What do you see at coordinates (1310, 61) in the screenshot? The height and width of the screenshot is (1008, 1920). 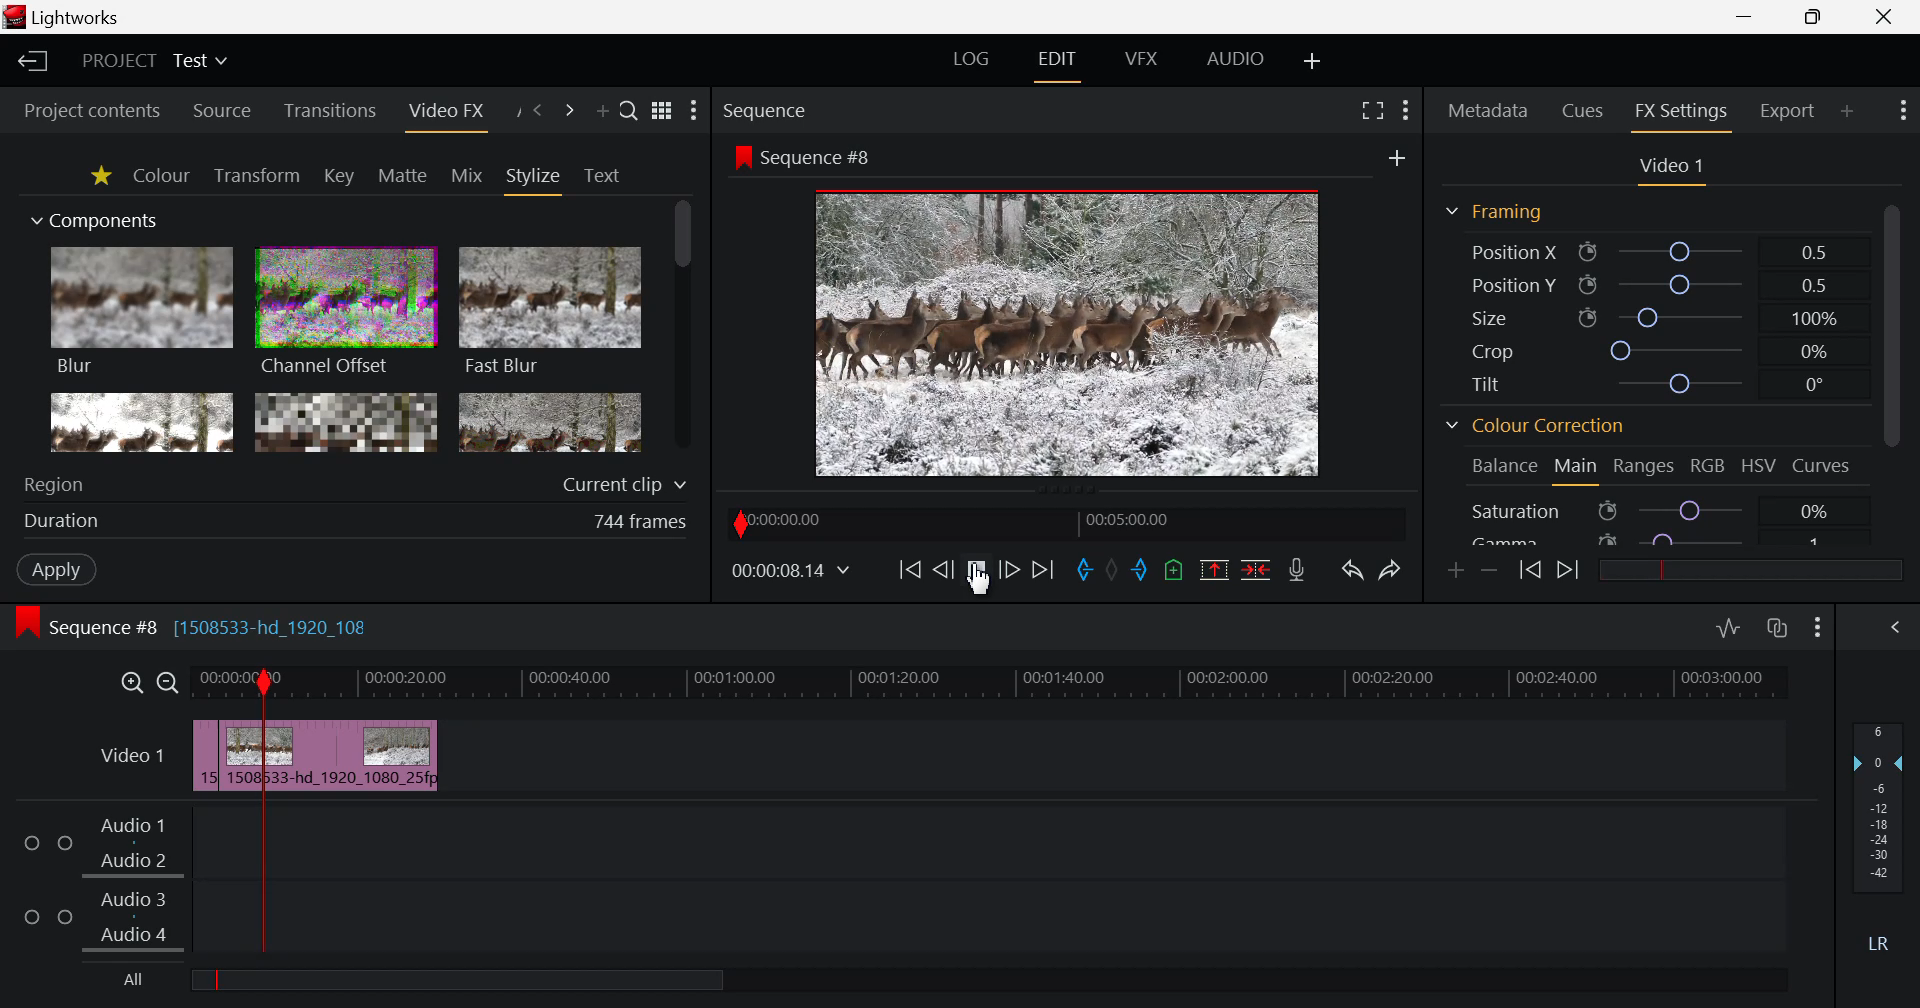 I see `Add Layout` at bounding box center [1310, 61].